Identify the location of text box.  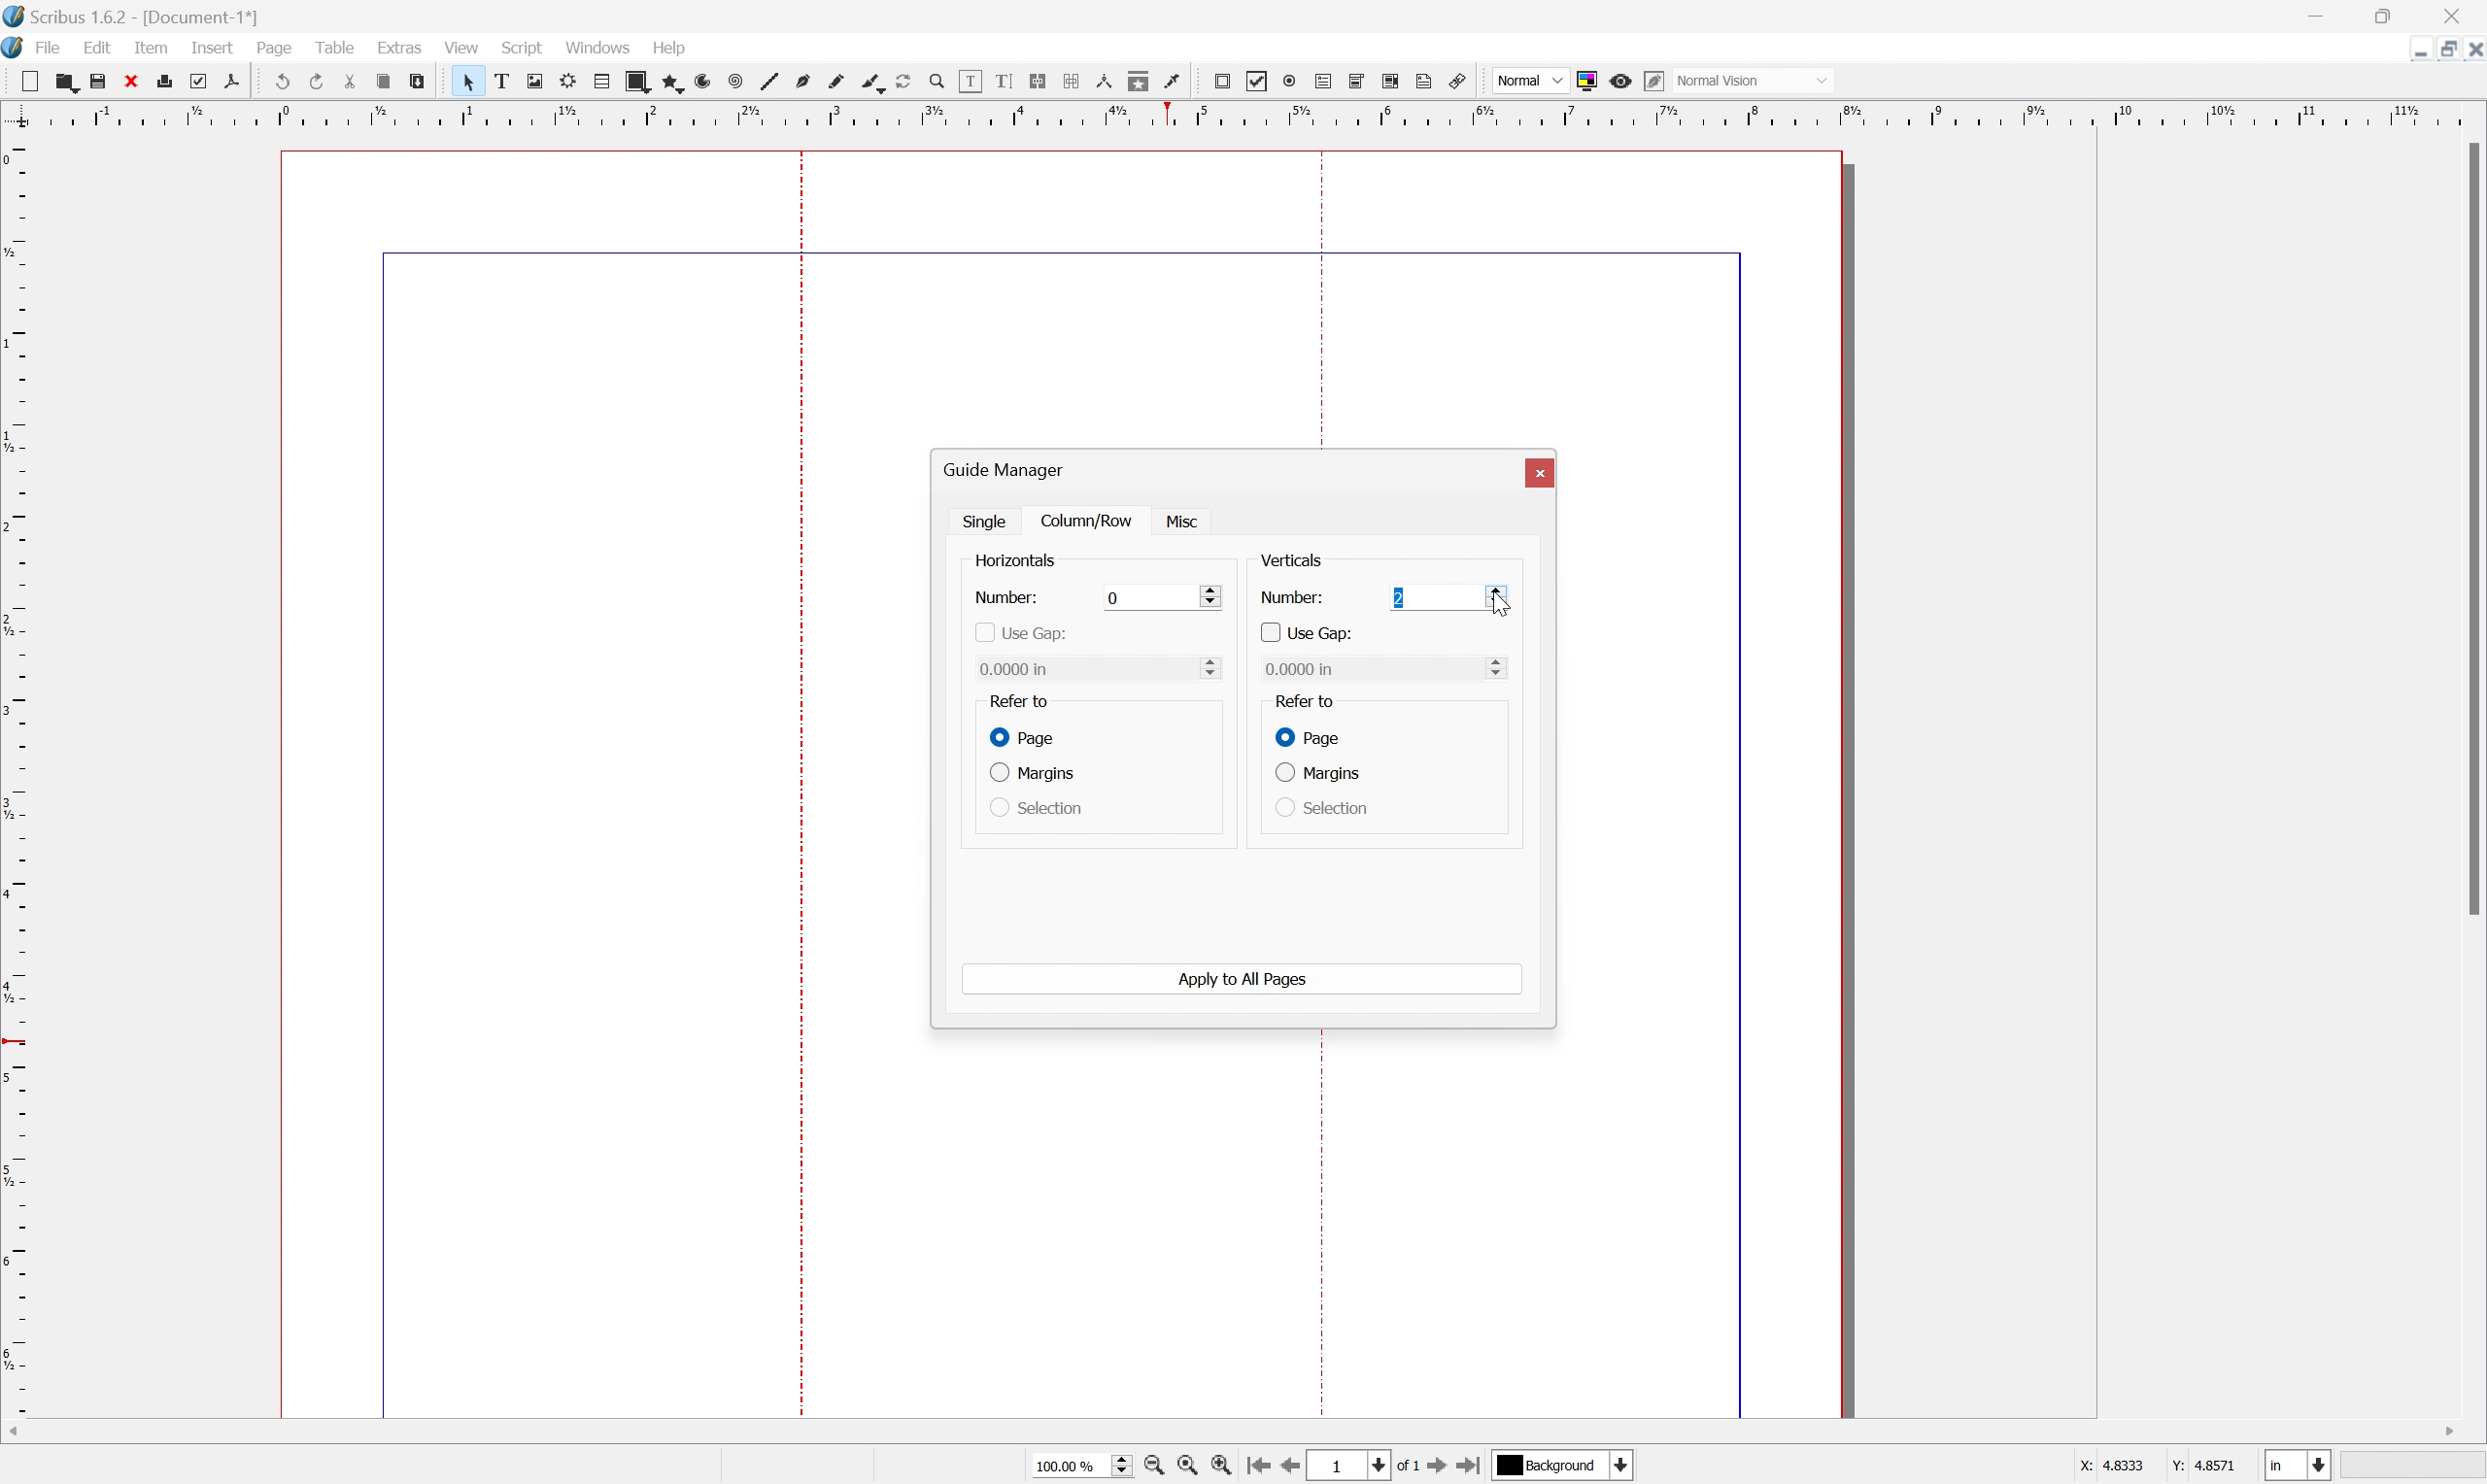
(501, 81).